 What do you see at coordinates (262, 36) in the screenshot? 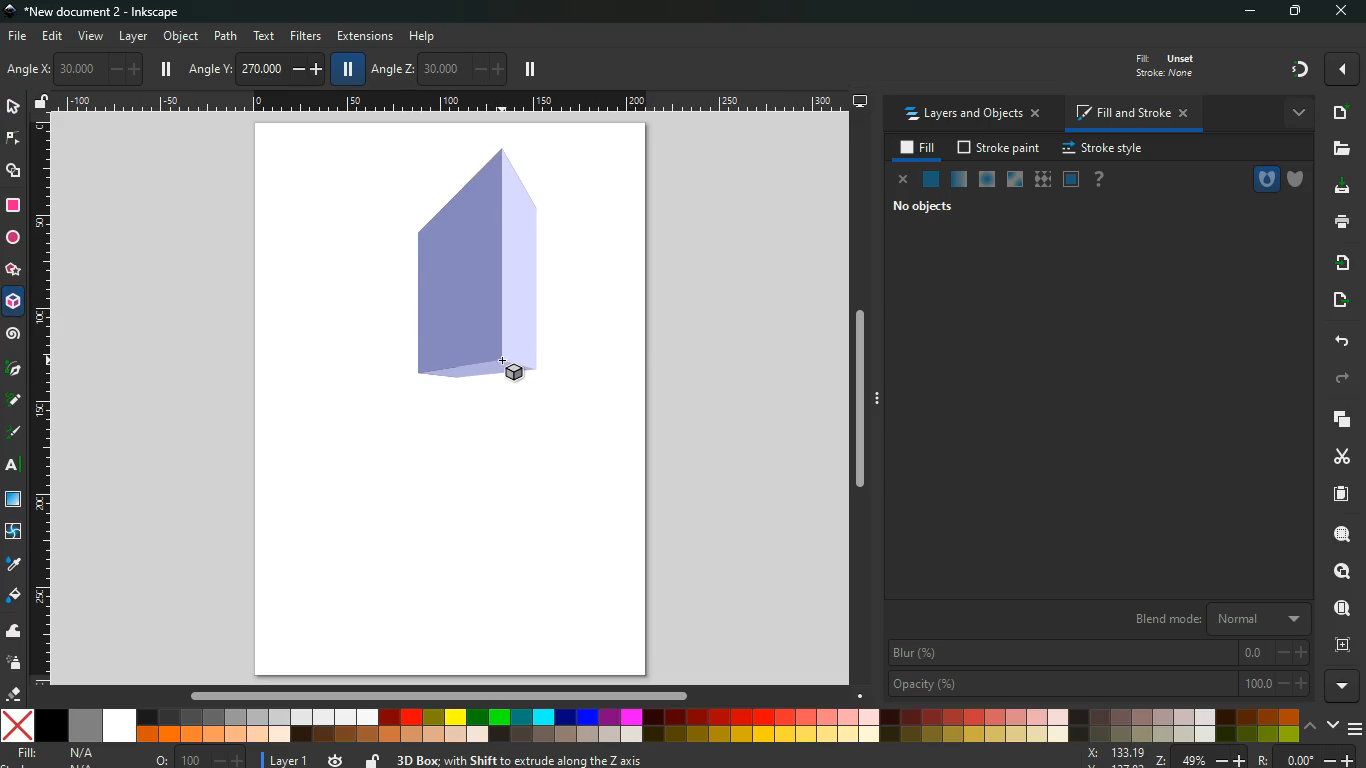
I see `text` at bounding box center [262, 36].